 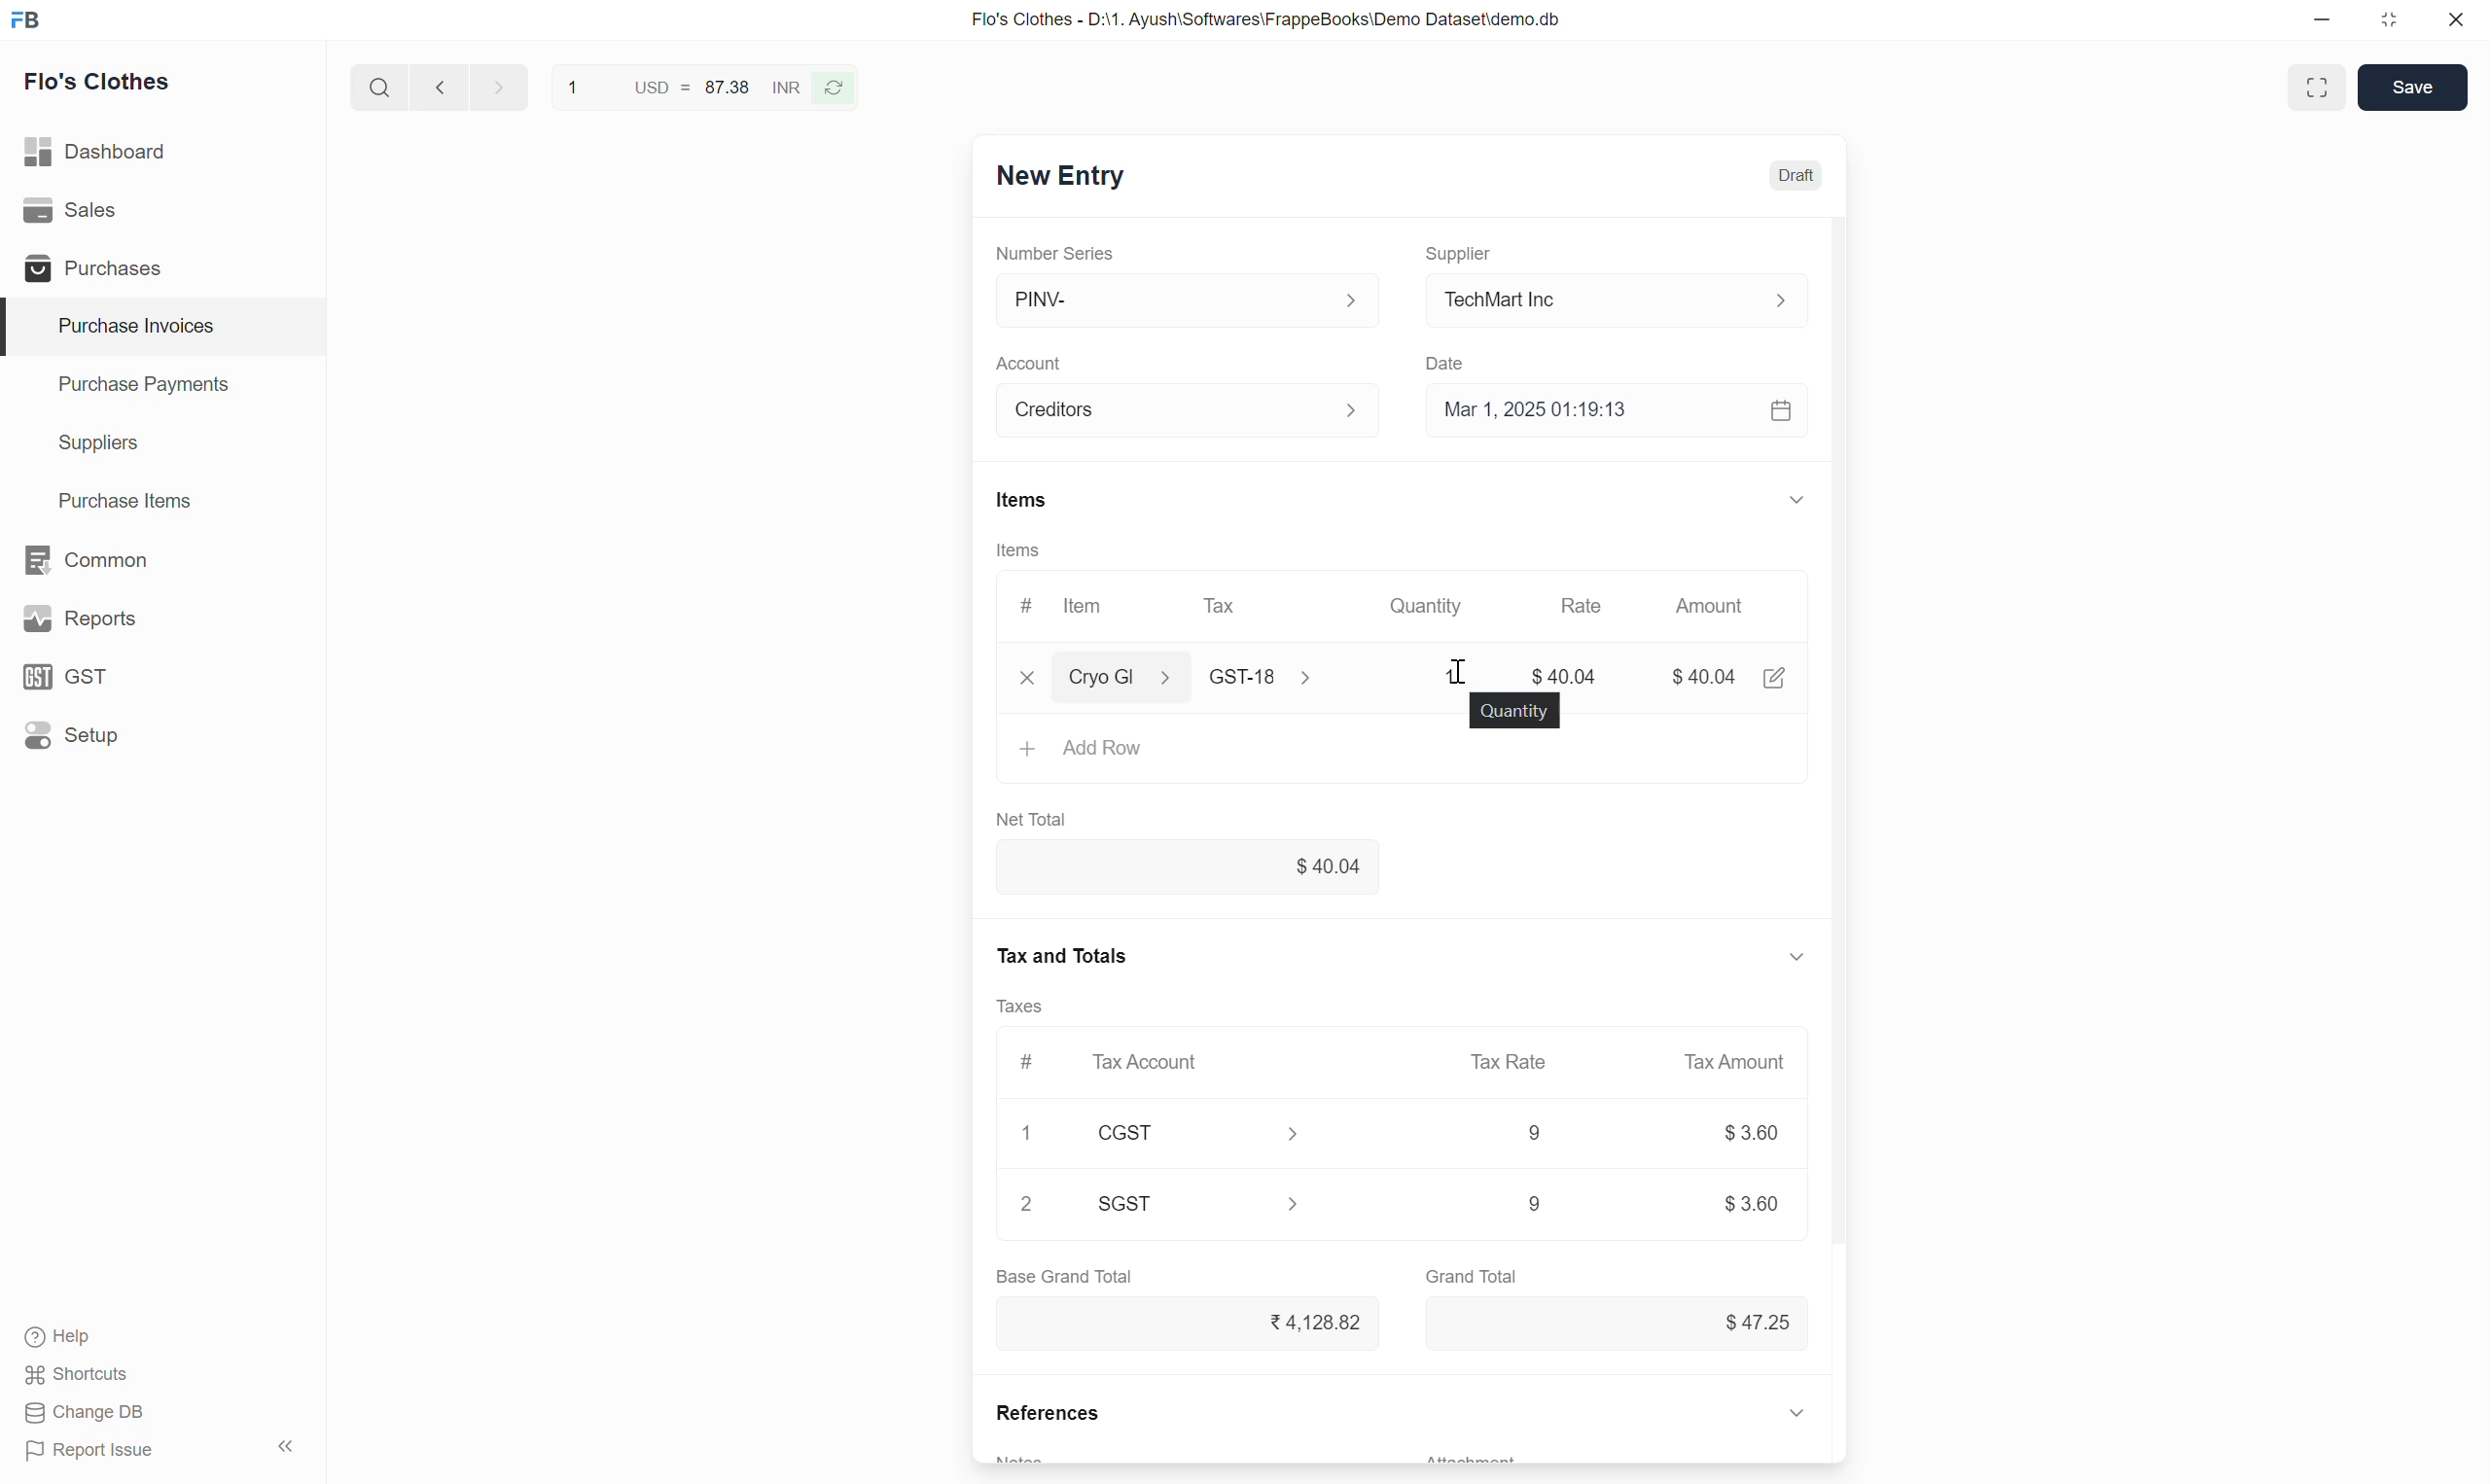 What do you see at coordinates (1799, 1411) in the screenshot?
I see `expand` at bounding box center [1799, 1411].